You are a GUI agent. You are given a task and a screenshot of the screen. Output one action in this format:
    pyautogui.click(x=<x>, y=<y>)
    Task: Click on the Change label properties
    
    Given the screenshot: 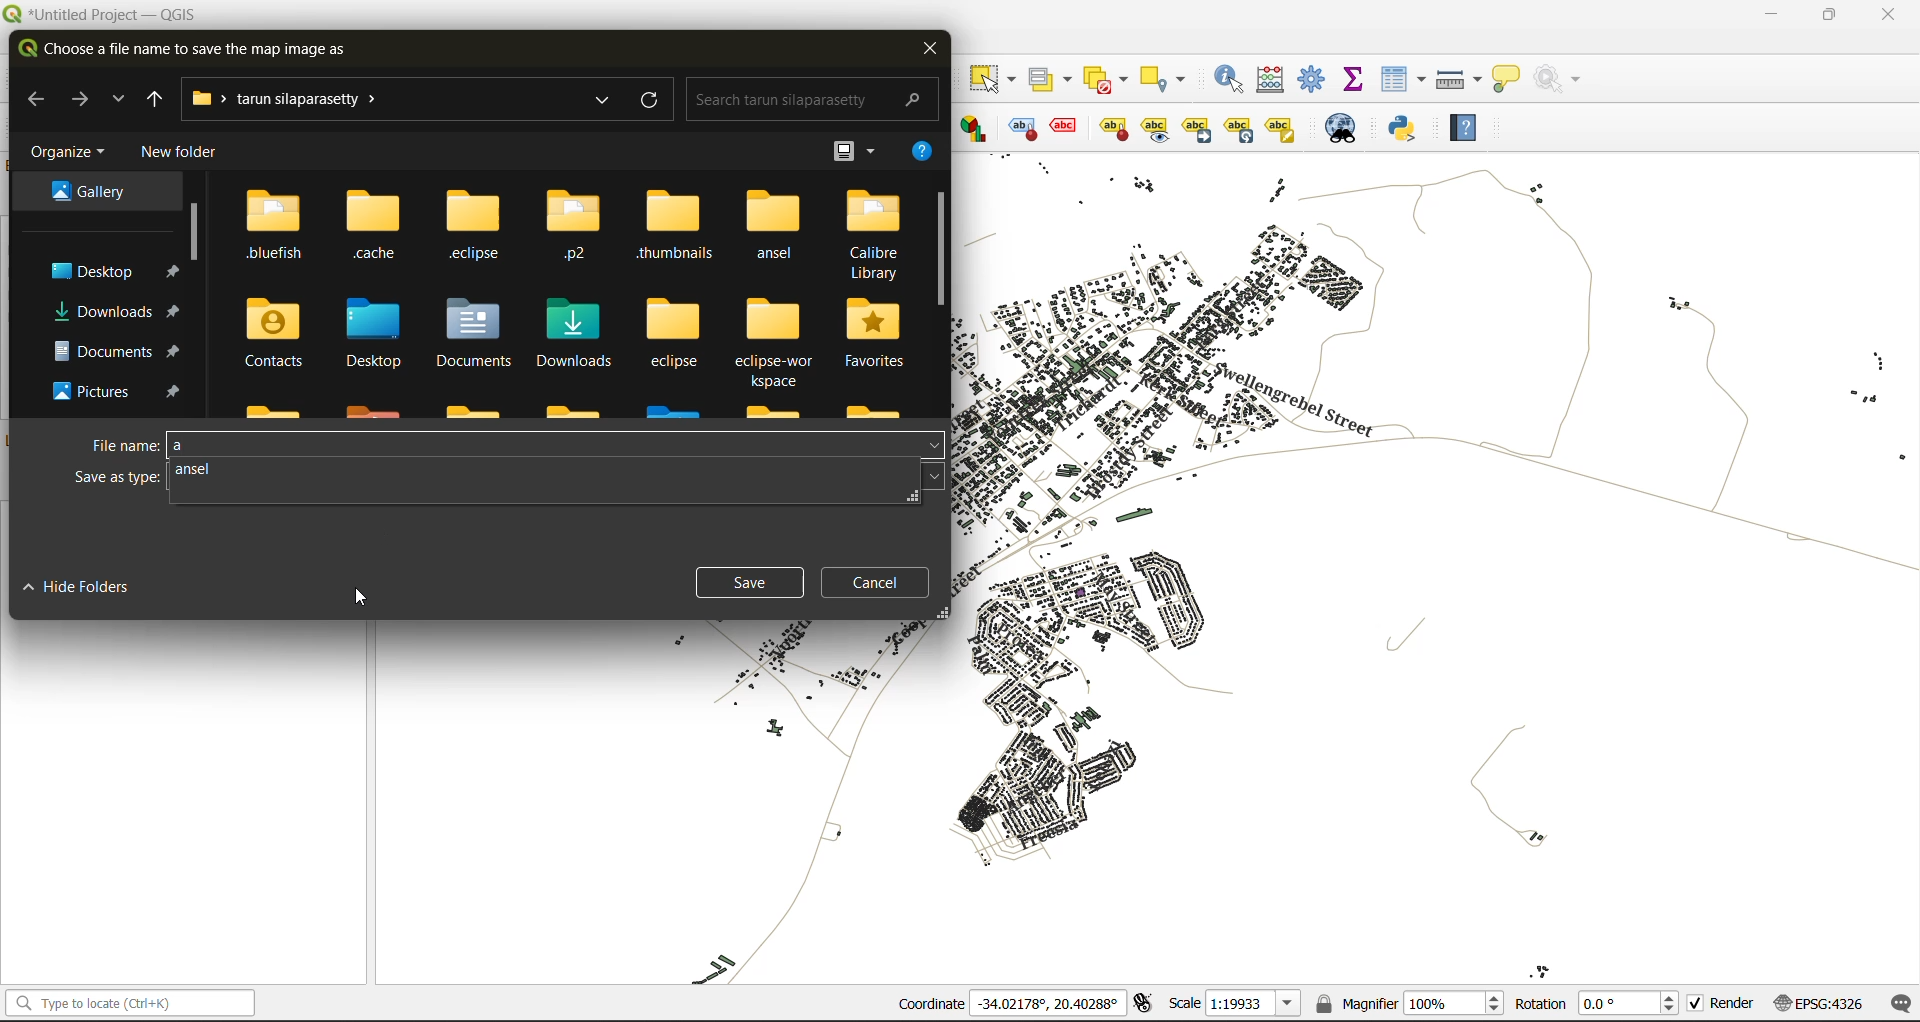 What is the action you would take?
    pyautogui.click(x=1281, y=127)
    